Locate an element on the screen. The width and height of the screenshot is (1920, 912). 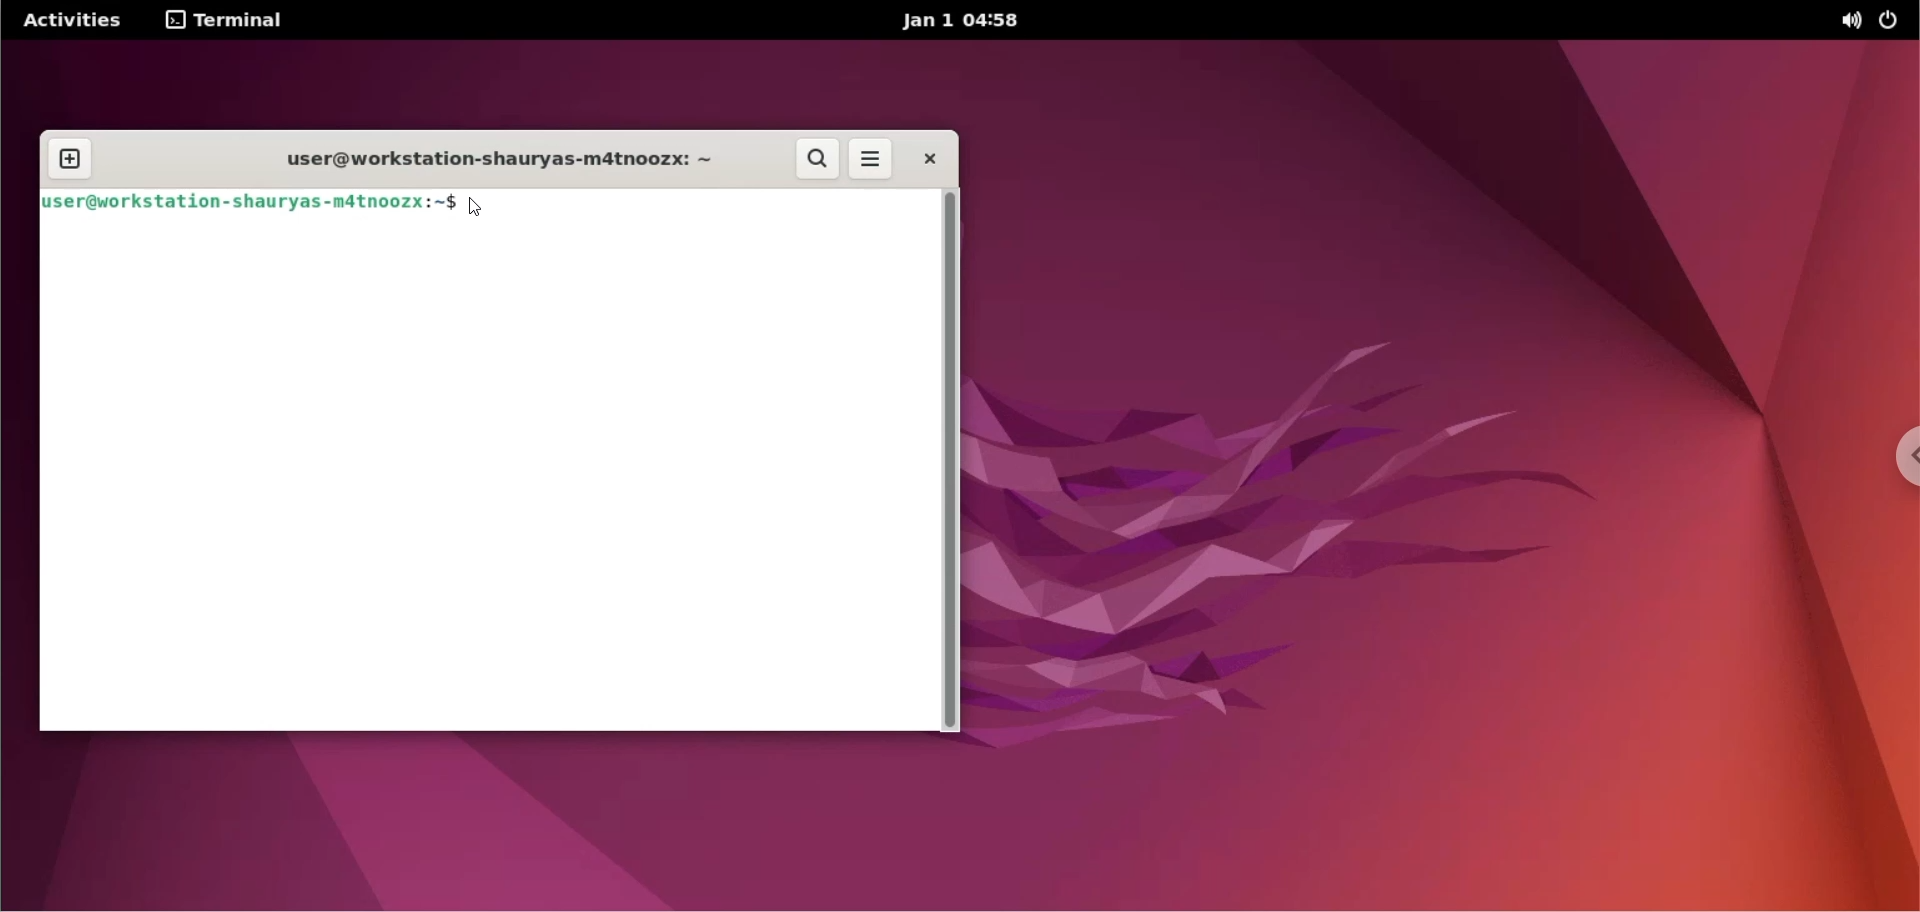
command input box is located at coordinates (487, 477).